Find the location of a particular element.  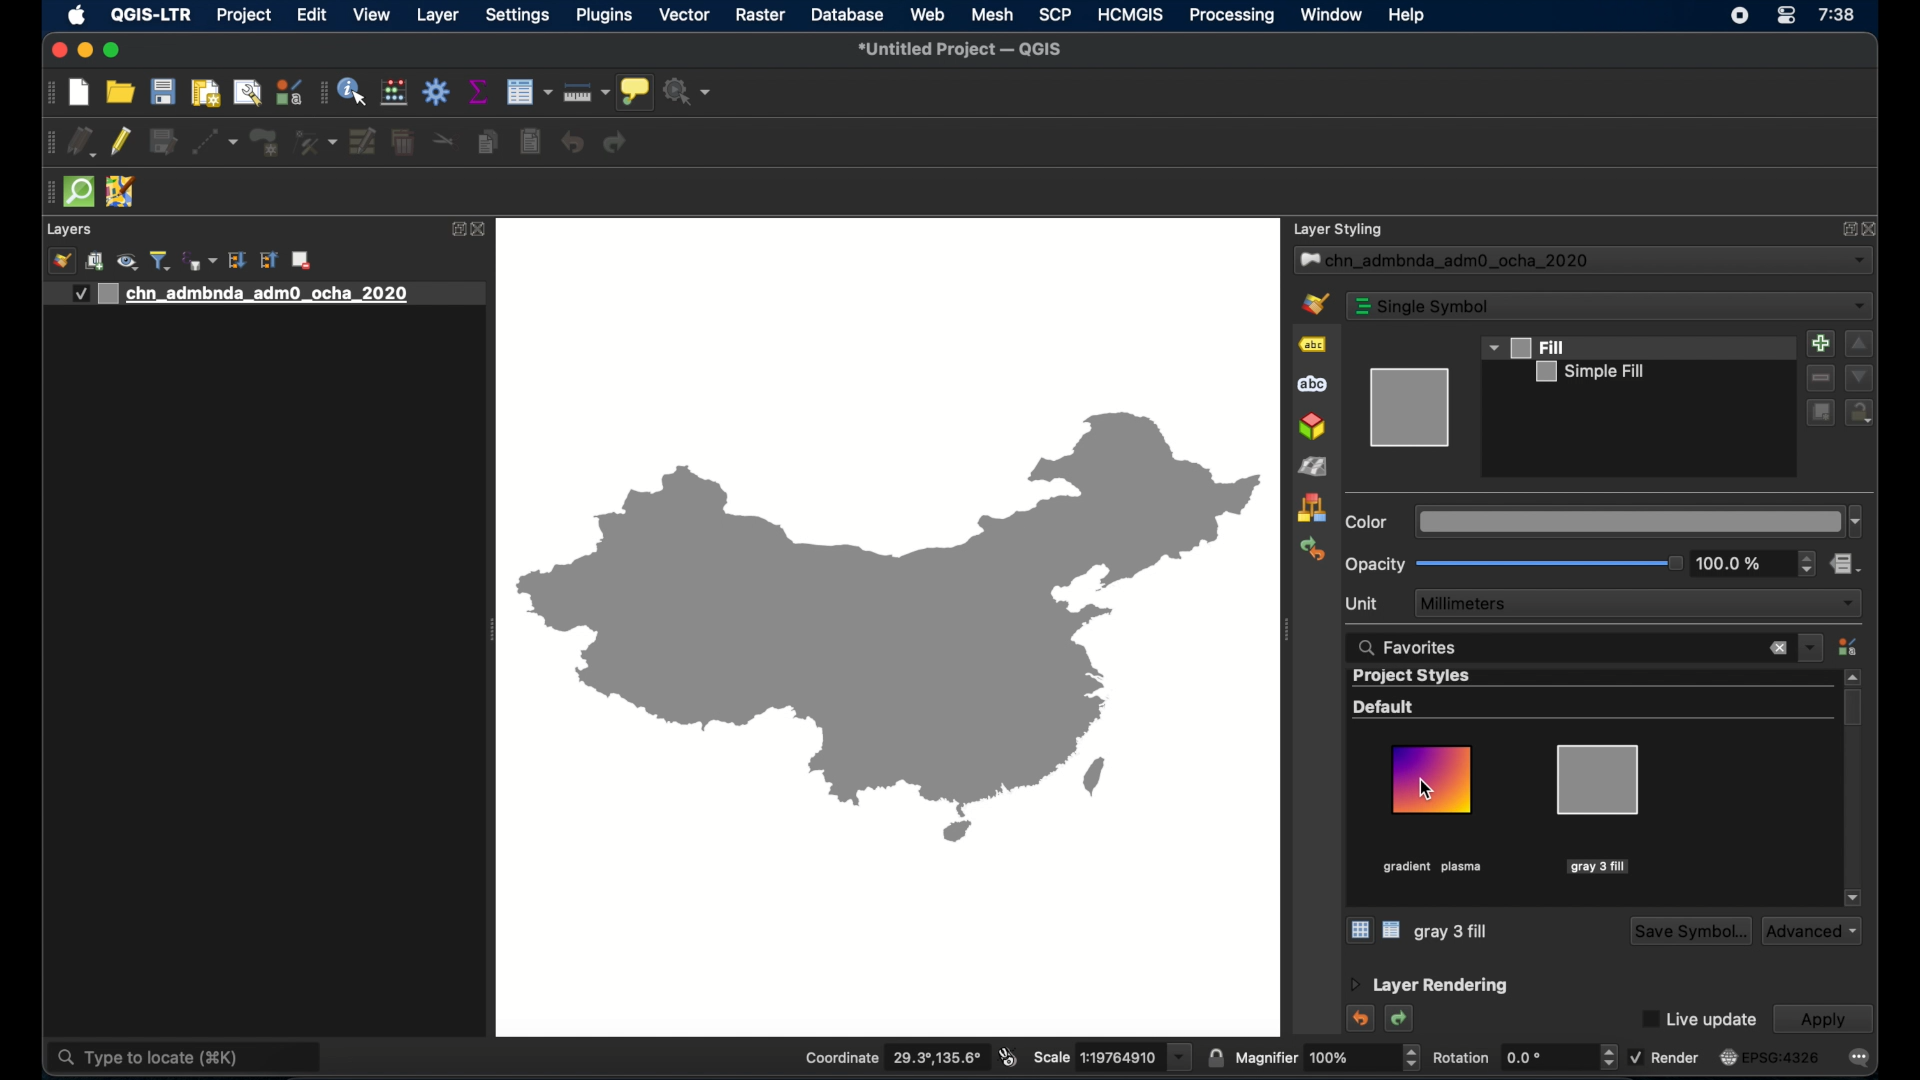

plugins is located at coordinates (606, 15).